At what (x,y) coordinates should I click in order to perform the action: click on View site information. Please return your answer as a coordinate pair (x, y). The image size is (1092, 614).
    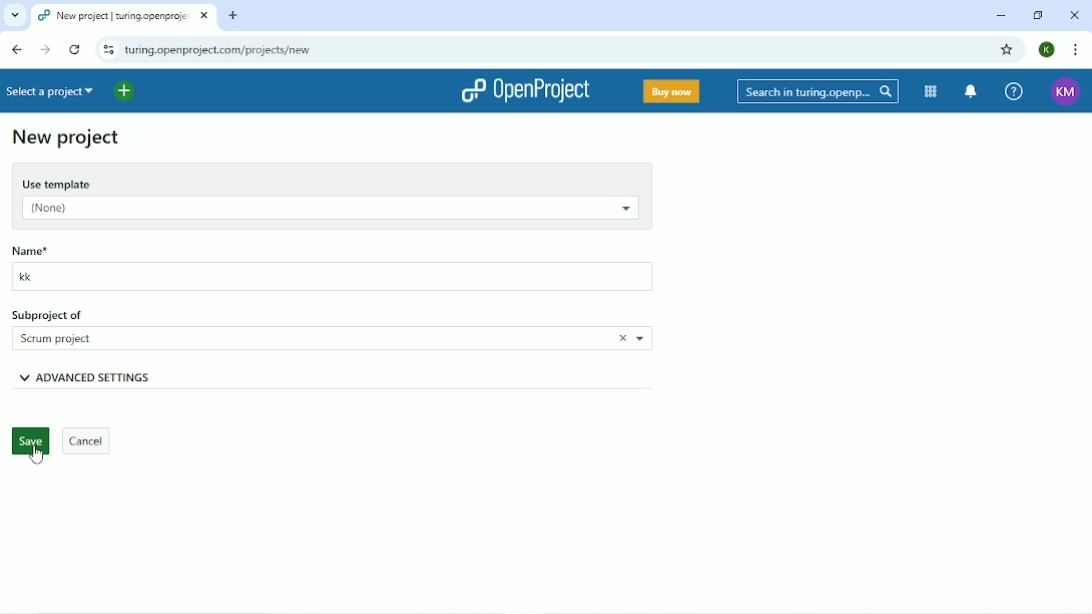
    Looking at the image, I should click on (106, 49).